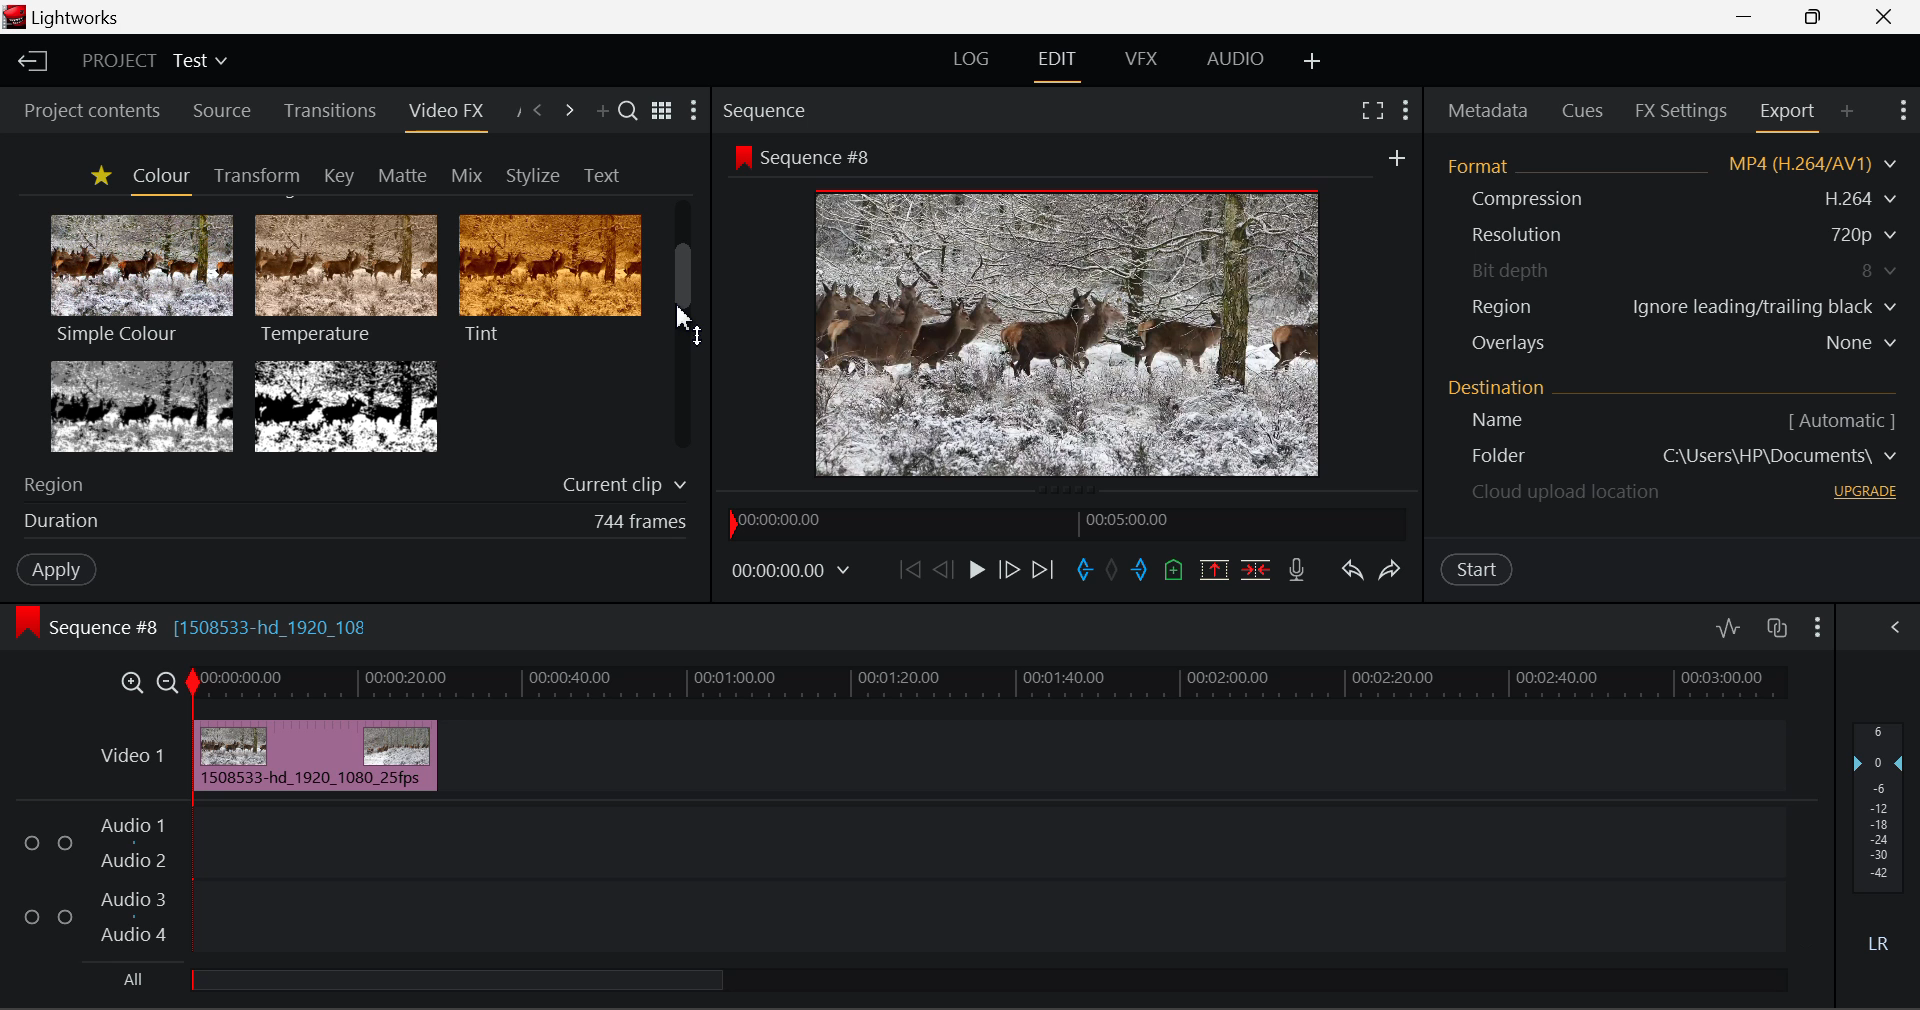  What do you see at coordinates (1174, 572) in the screenshot?
I see `Mark Cue` at bounding box center [1174, 572].